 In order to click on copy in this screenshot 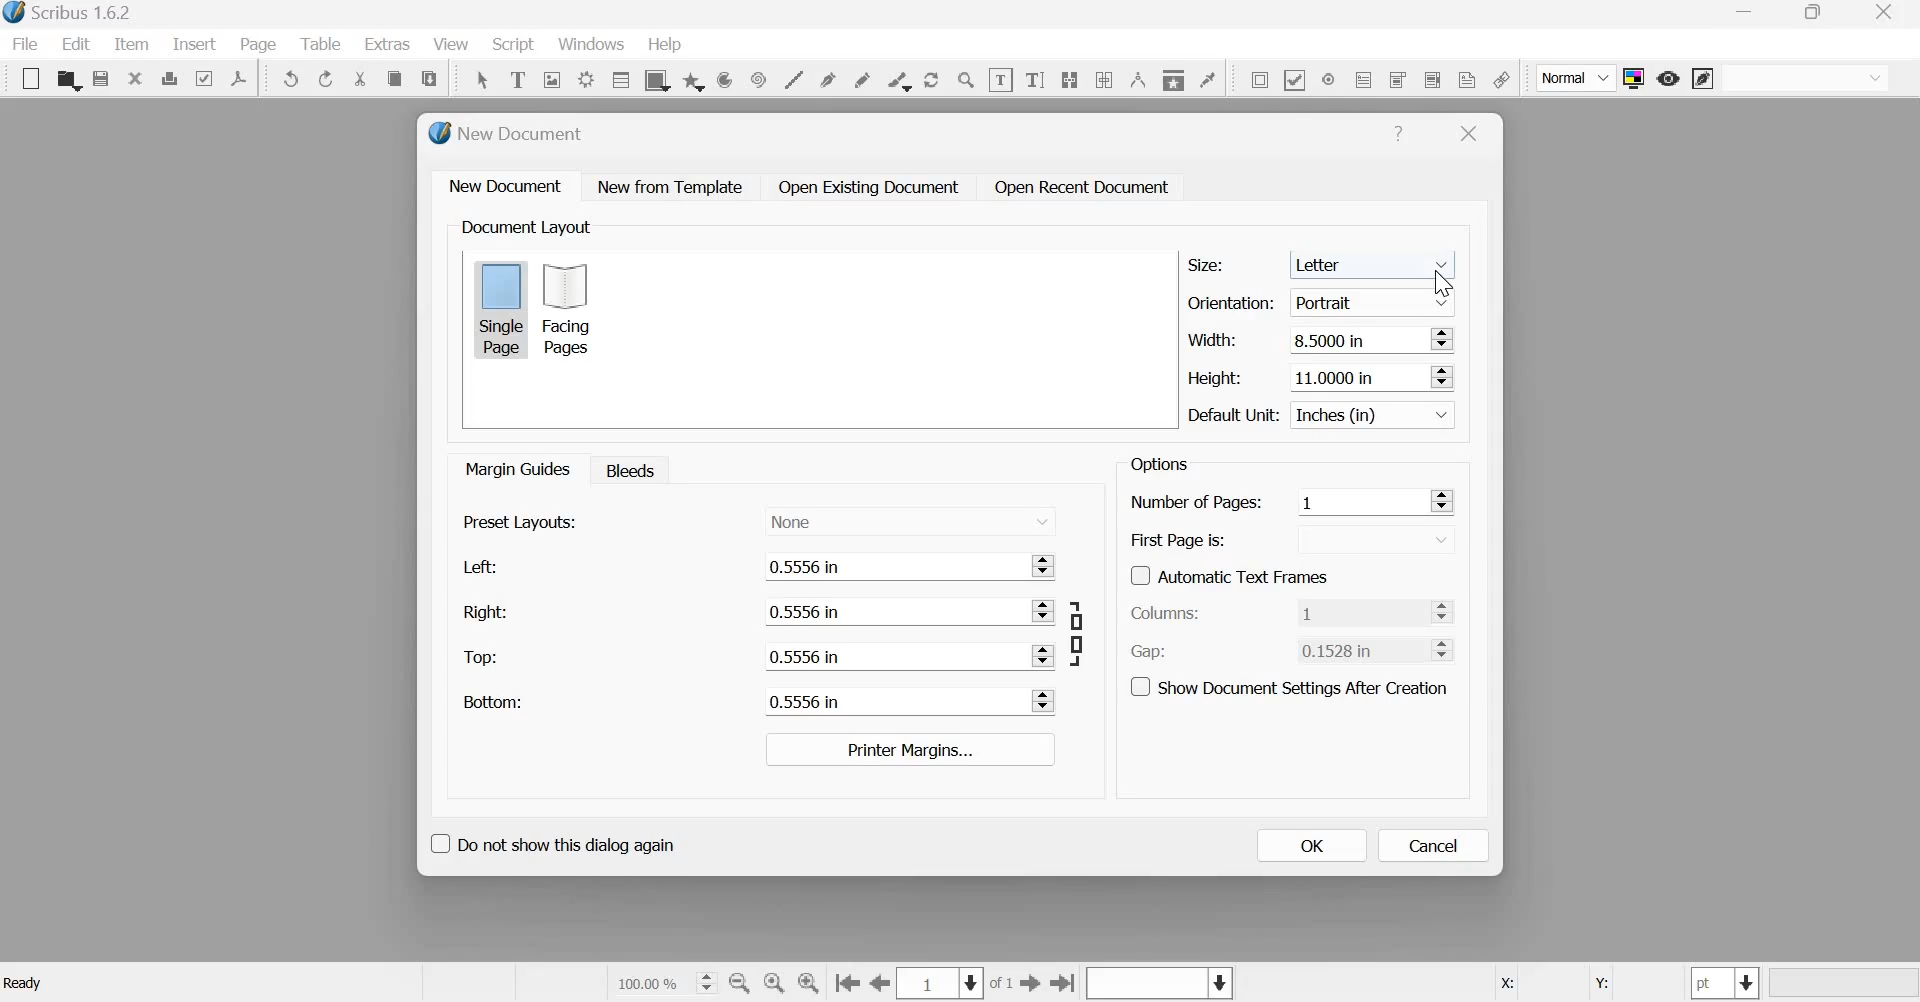, I will do `click(394, 79)`.